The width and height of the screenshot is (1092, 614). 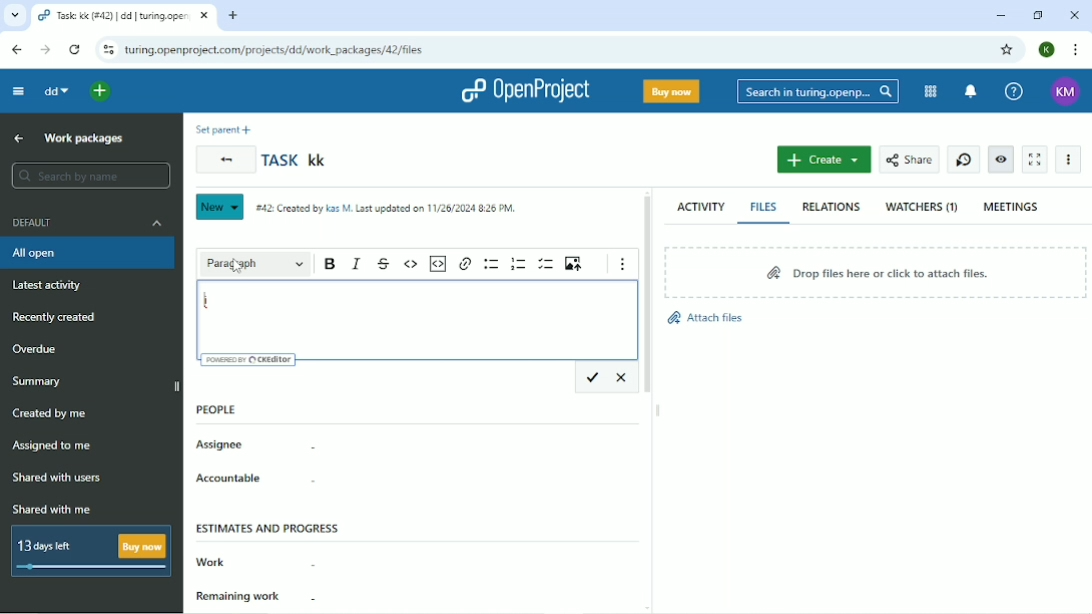 I want to click on Overdue, so click(x=37, y=350).